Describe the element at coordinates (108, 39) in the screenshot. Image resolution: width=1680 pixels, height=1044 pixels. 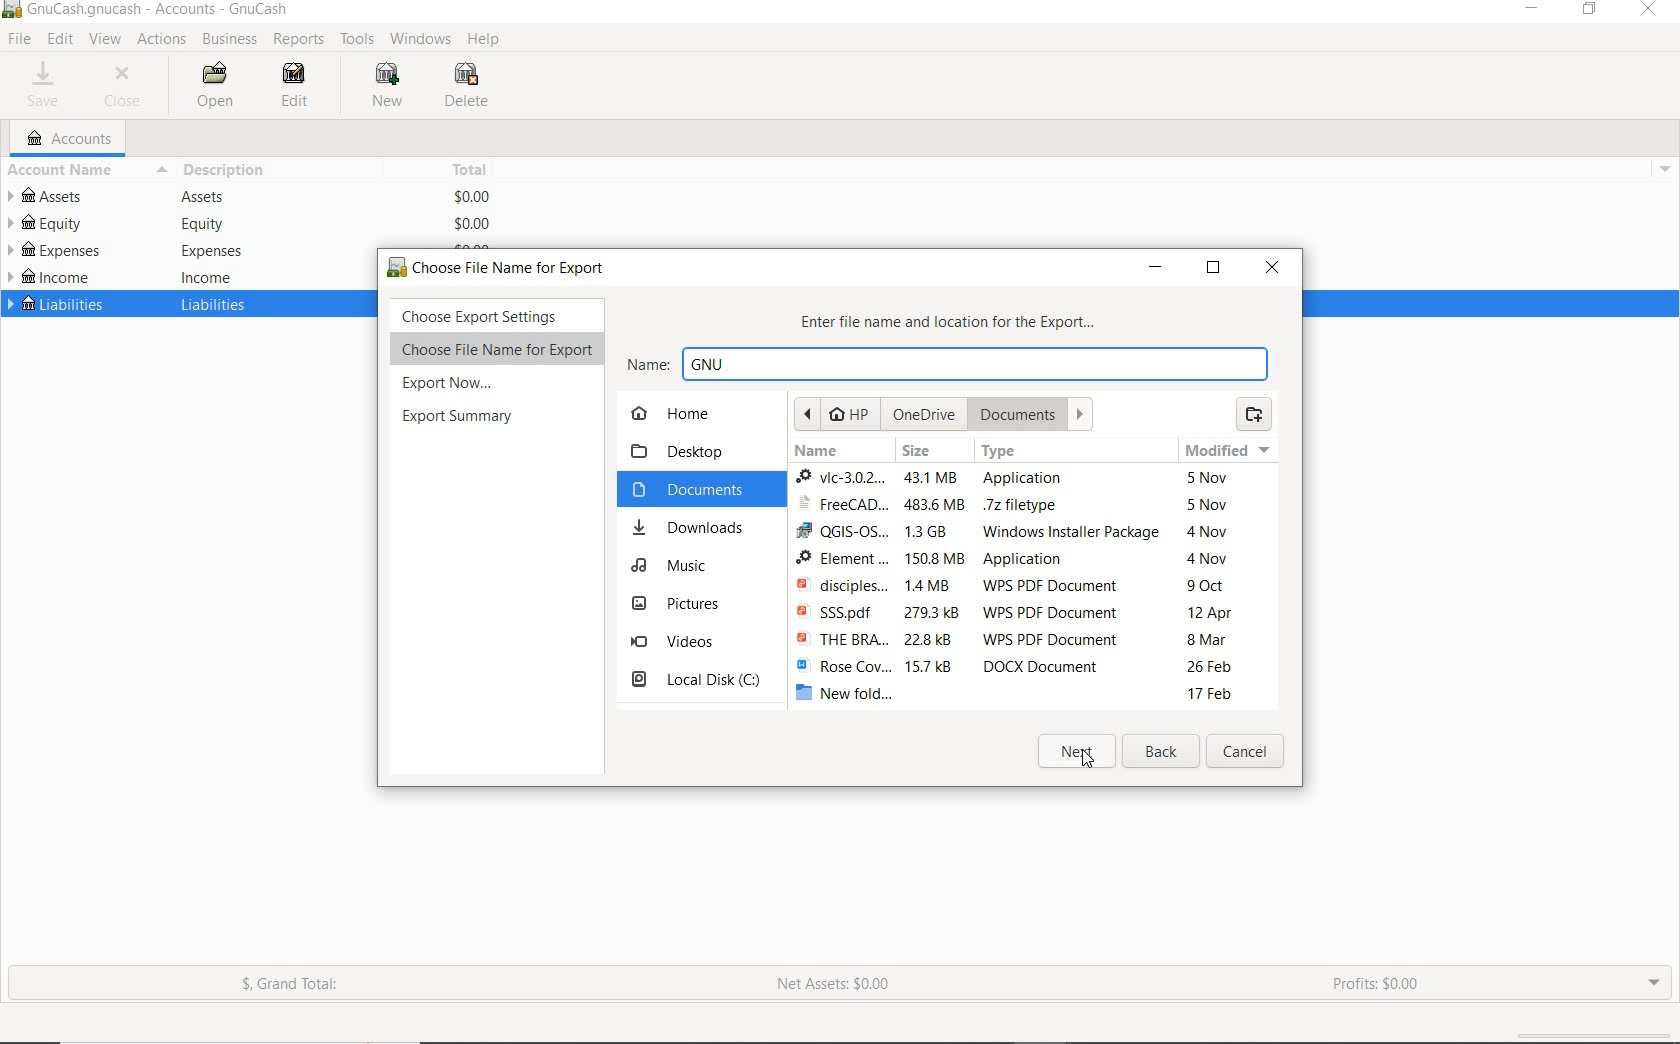
I see `VIEW` at that location.